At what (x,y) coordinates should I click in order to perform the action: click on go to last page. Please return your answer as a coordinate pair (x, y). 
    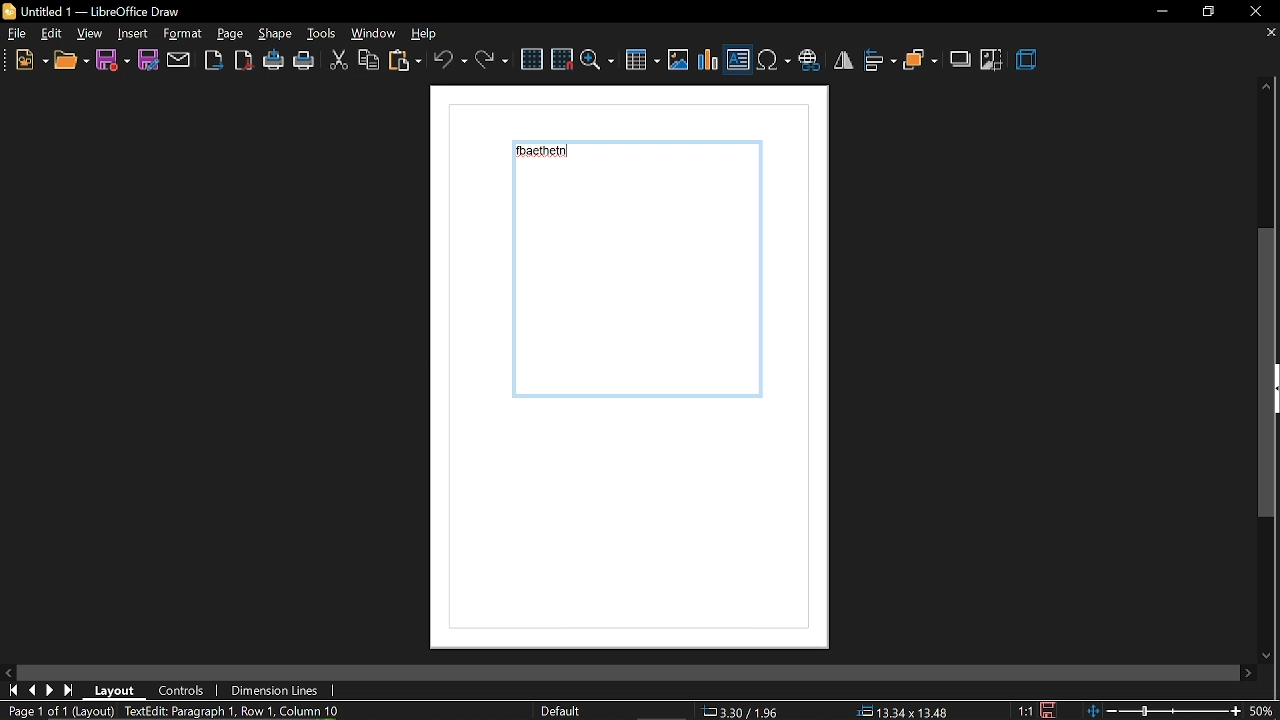
    Looking at the image, I should click on (69, 691).